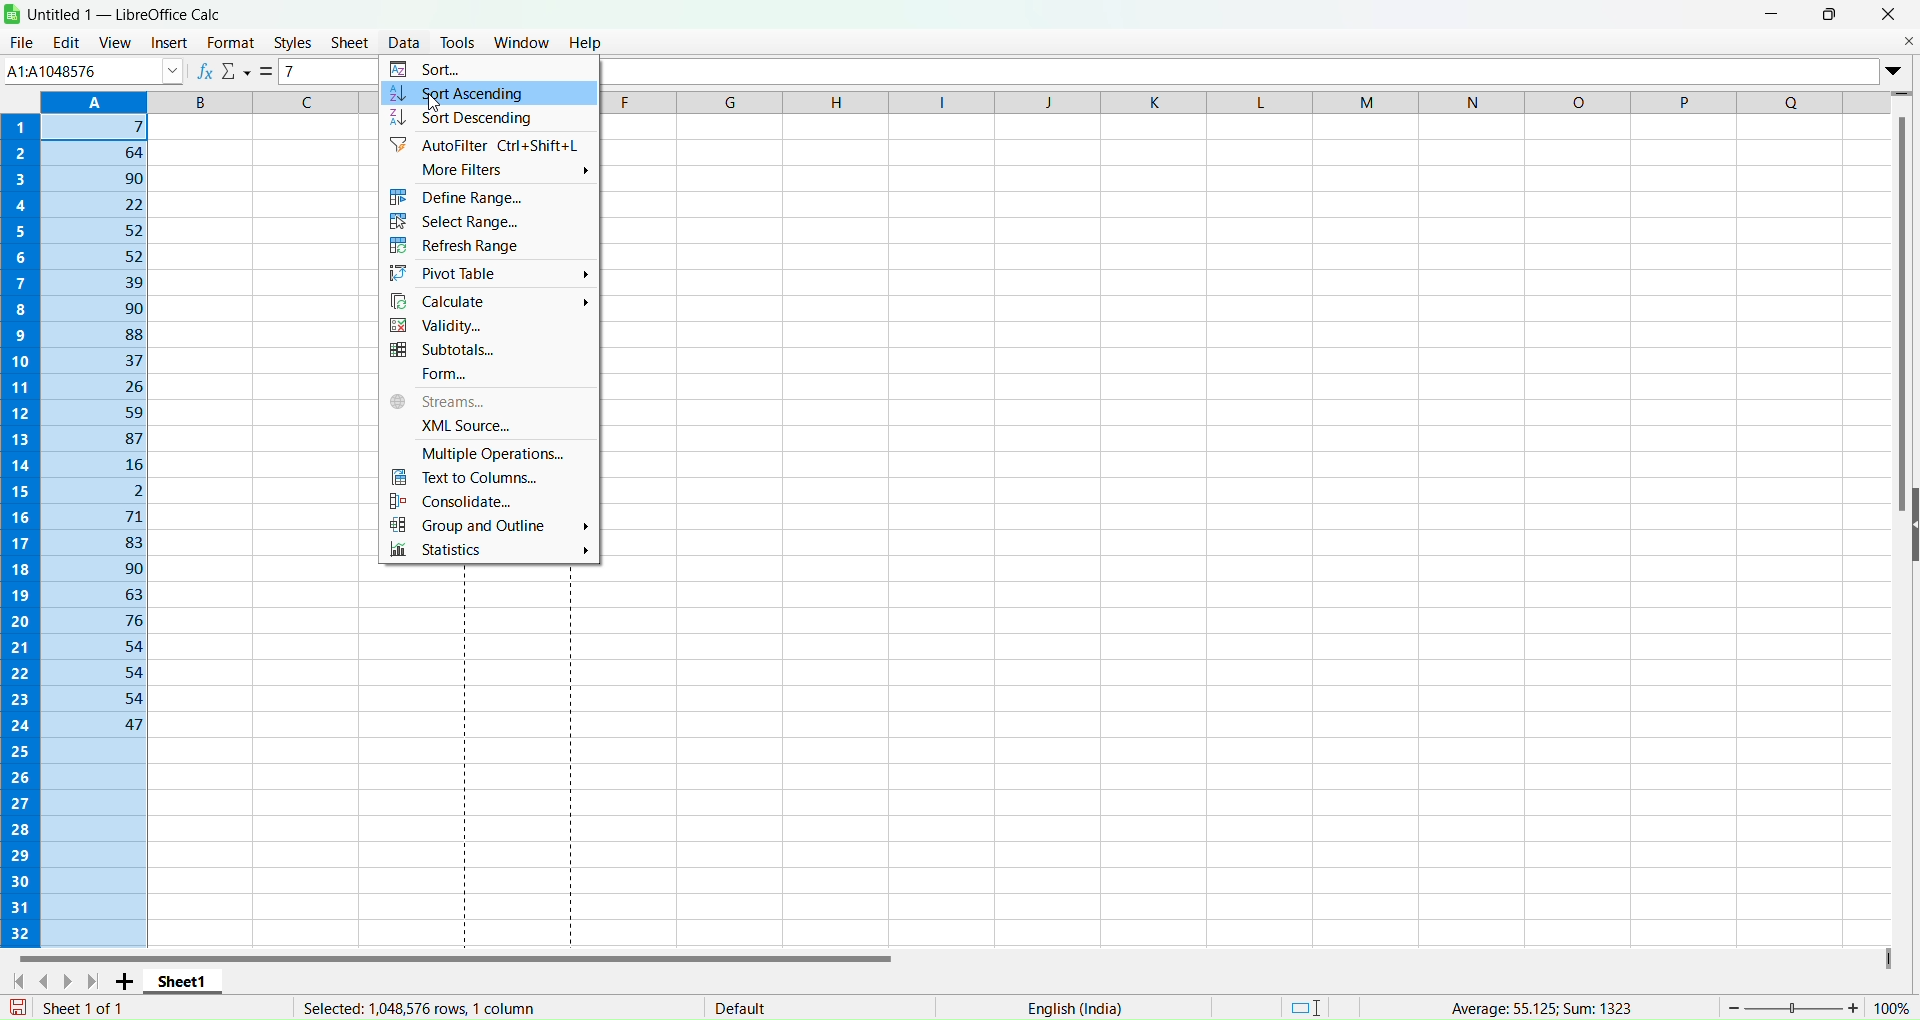 This screenshot has width=1920, height=1020. I want to click on Sort Ascending, so click(487, 91).